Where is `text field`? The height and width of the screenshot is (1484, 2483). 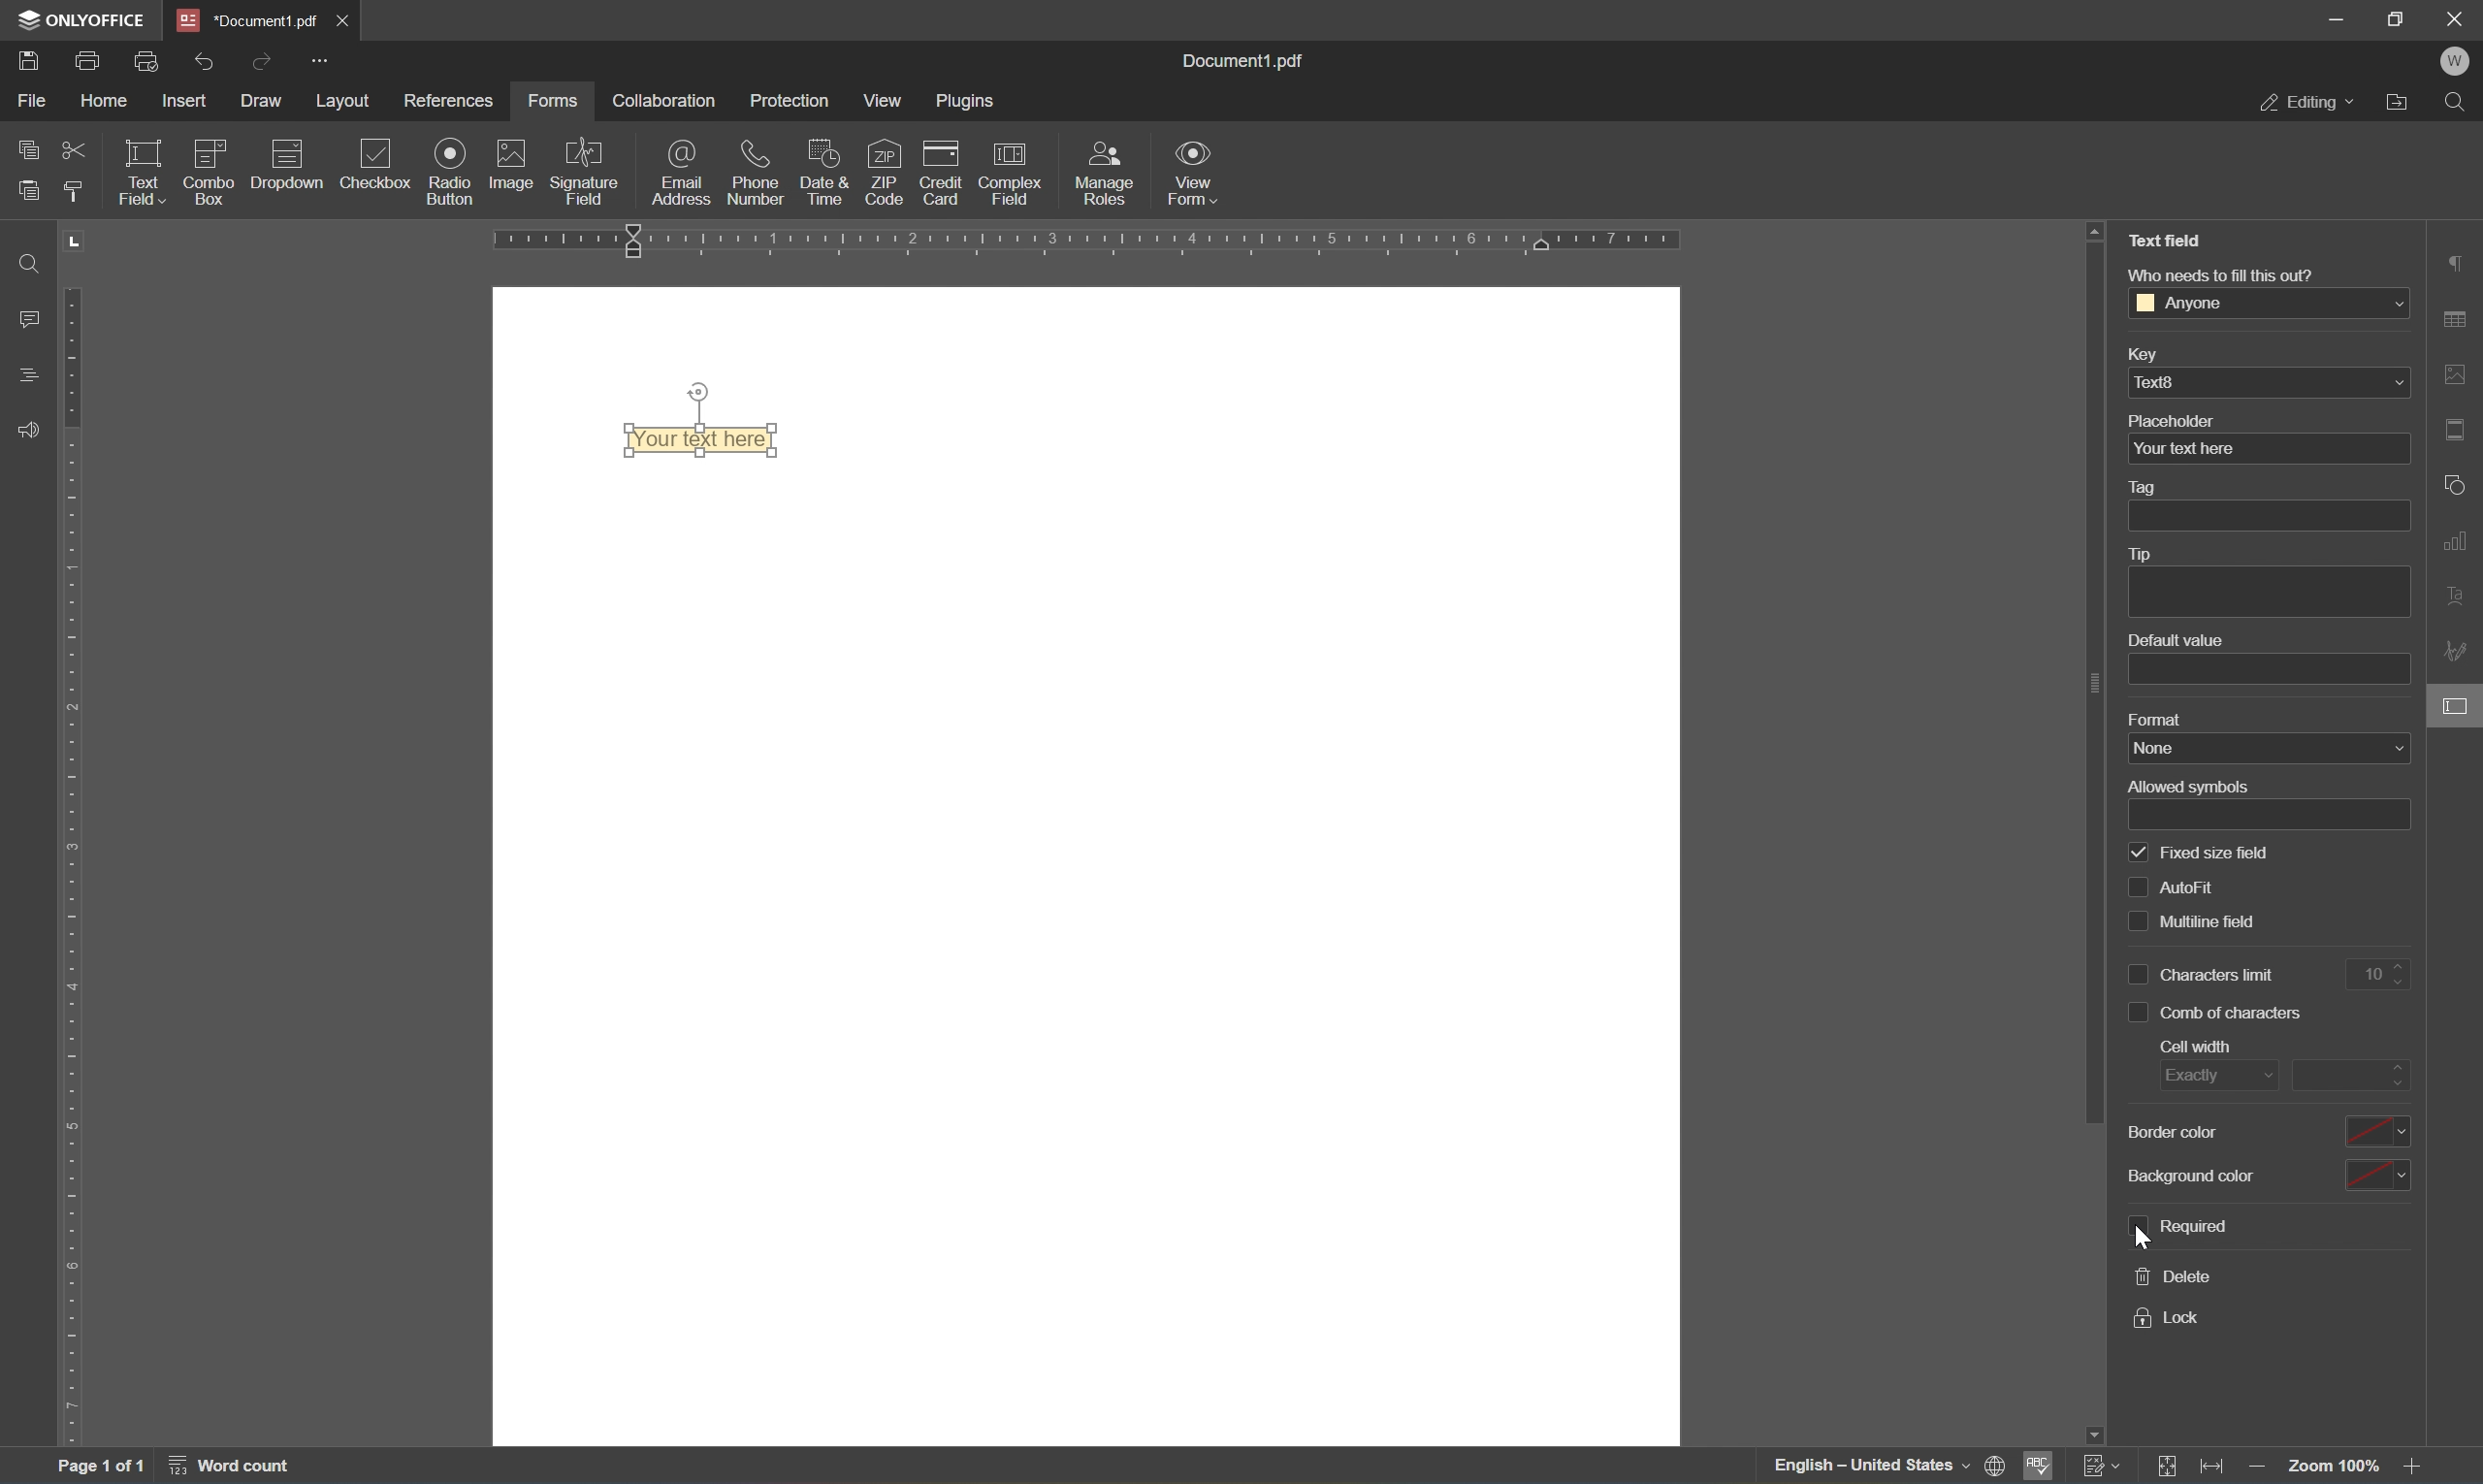 text field is located at coordinates (2170, 240).